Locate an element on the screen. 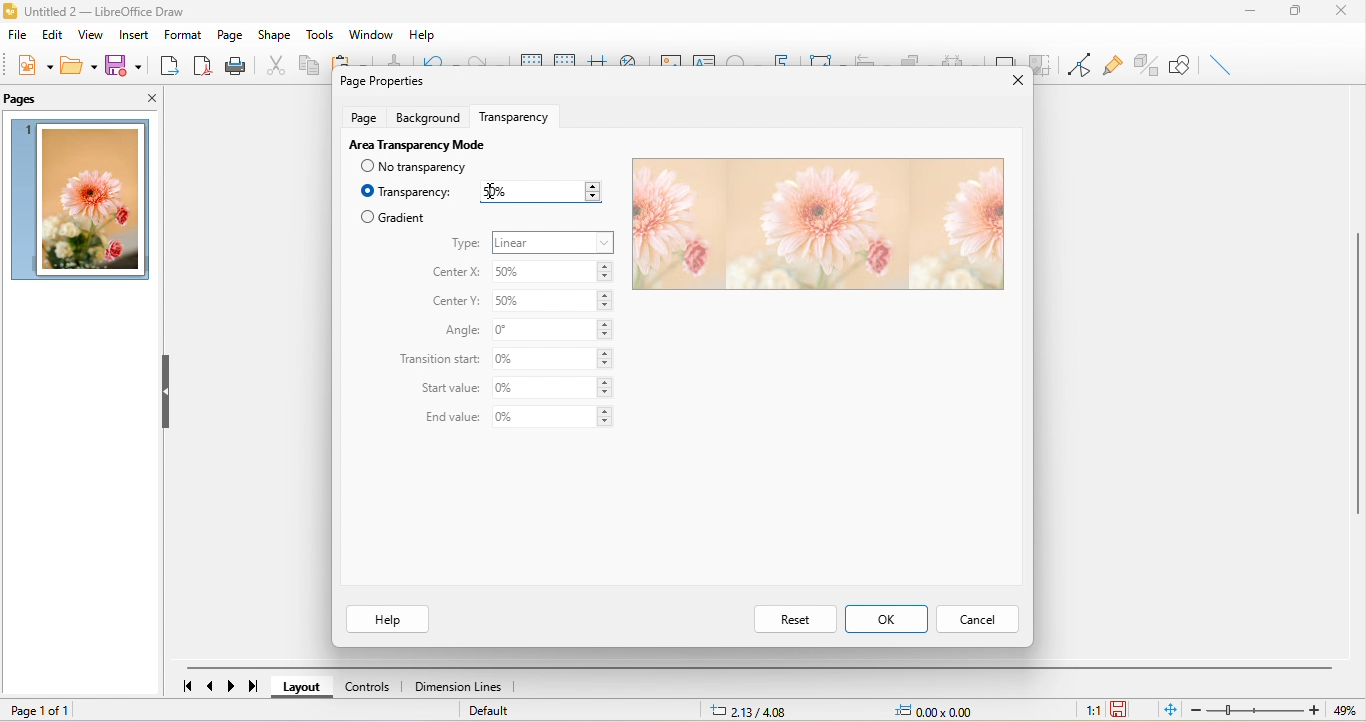 The image size is (1366, 722). show draw function is located at coordinates (1181, 65).